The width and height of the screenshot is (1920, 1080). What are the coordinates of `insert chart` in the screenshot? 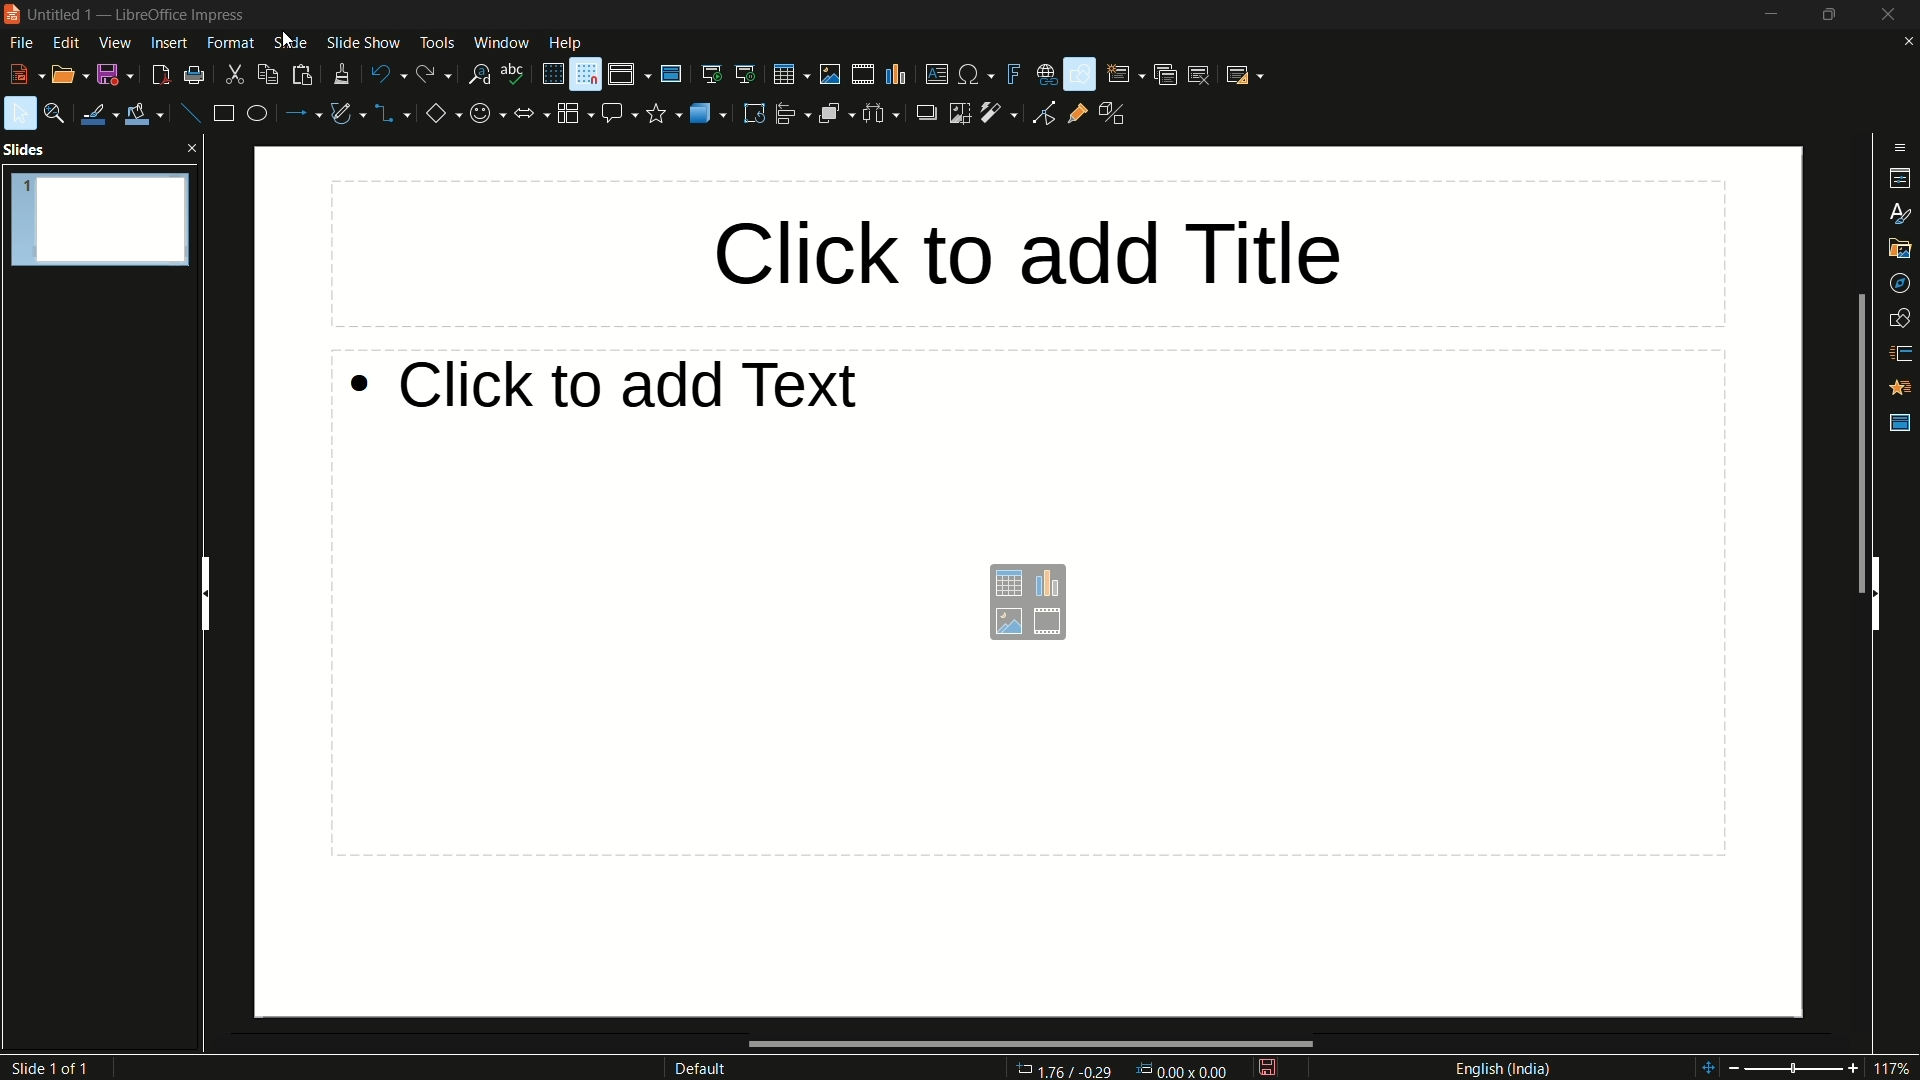 It's located at (1047, 584).